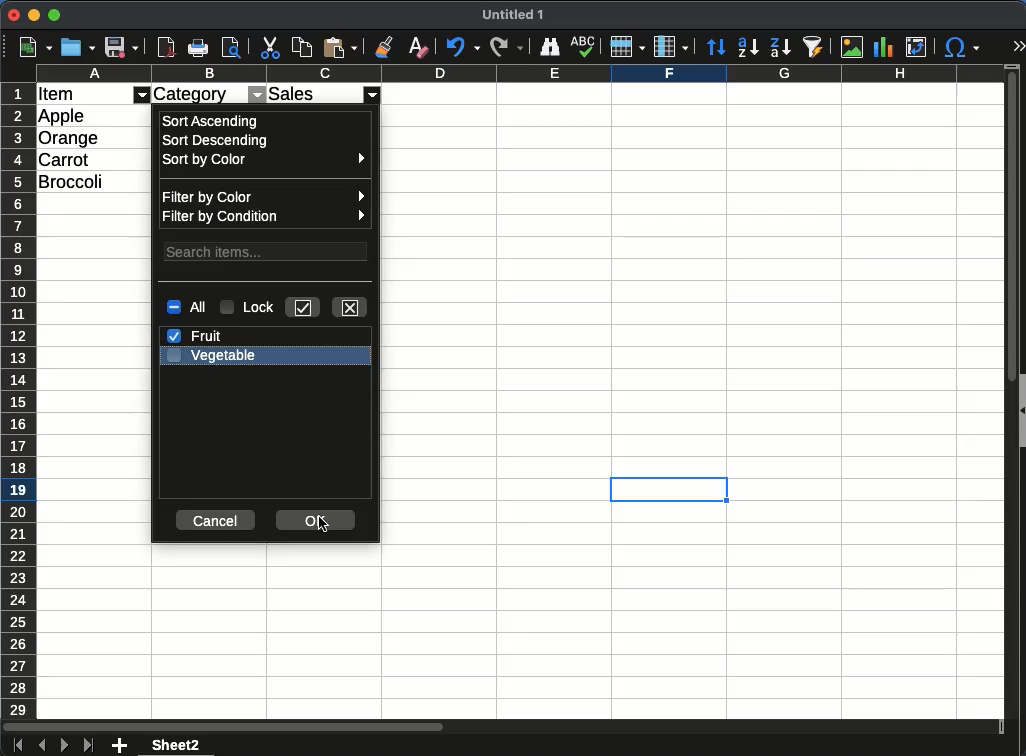  I want to click on sort descending, so click(219, 142).